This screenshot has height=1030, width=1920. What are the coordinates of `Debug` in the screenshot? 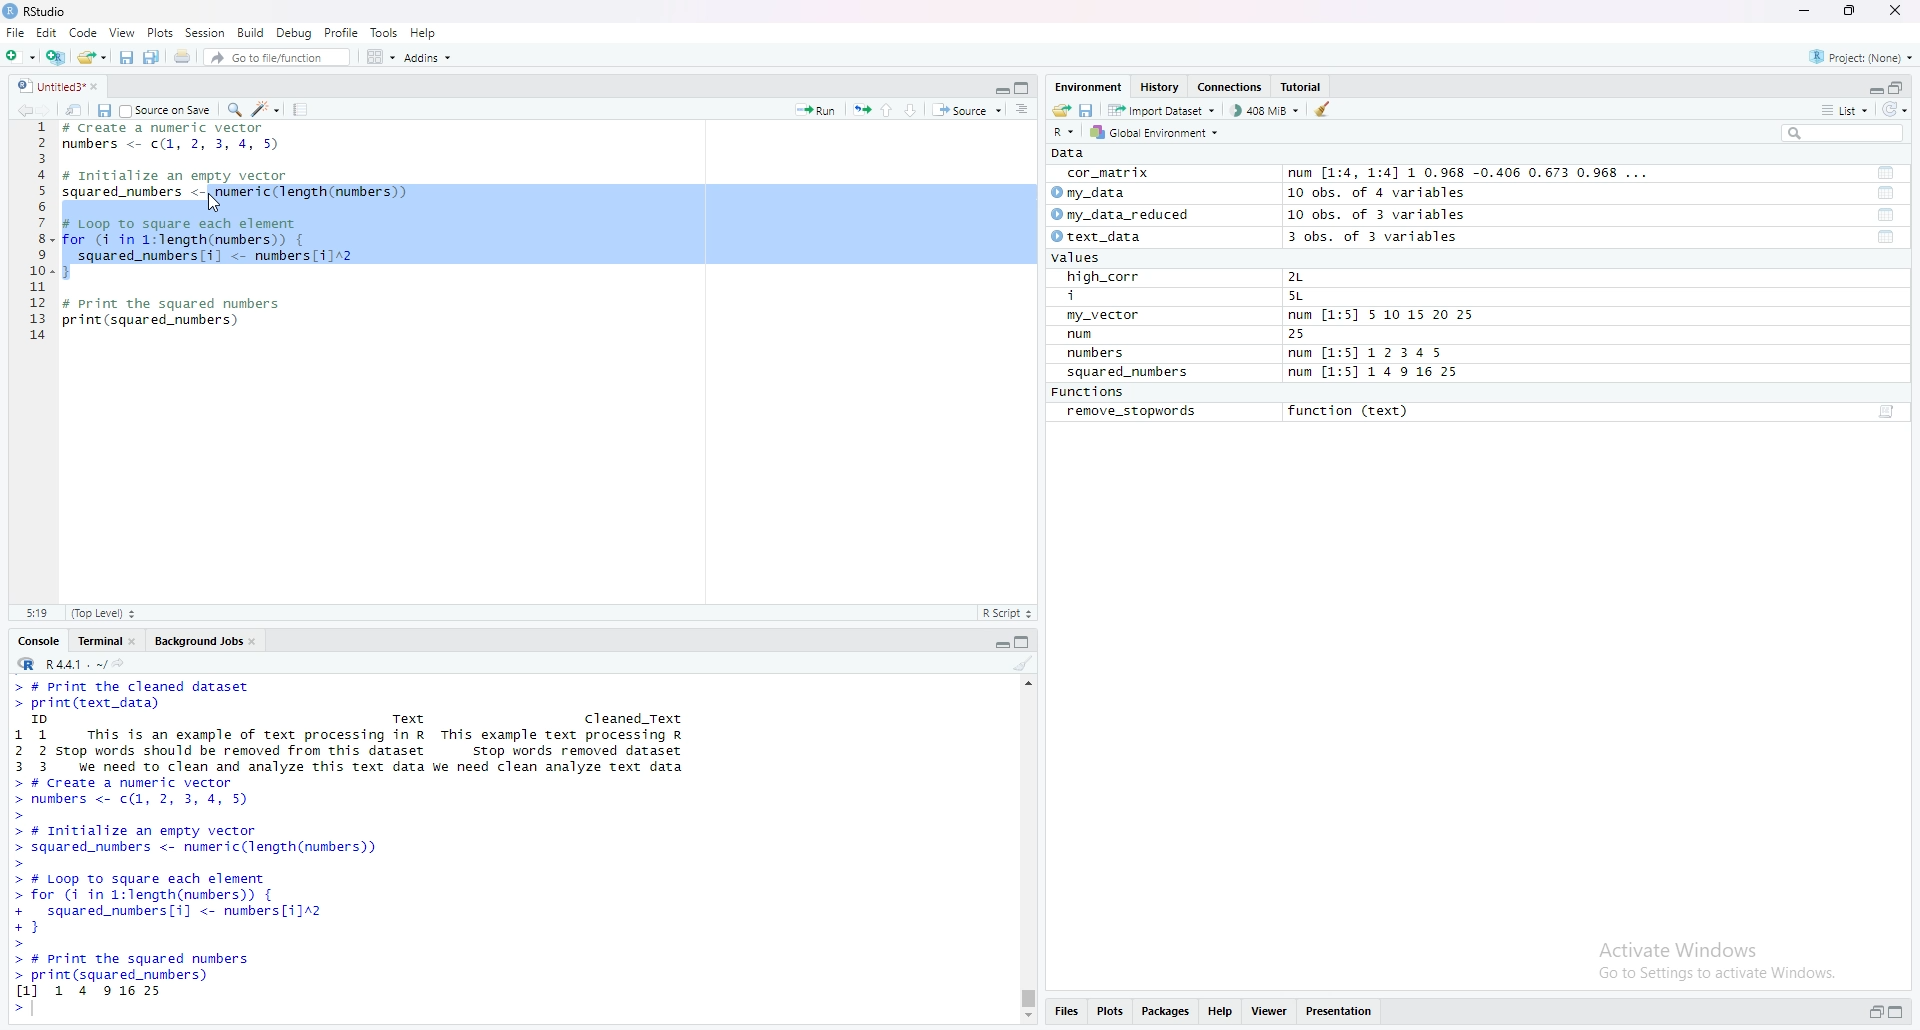 It's located at (295, 32).